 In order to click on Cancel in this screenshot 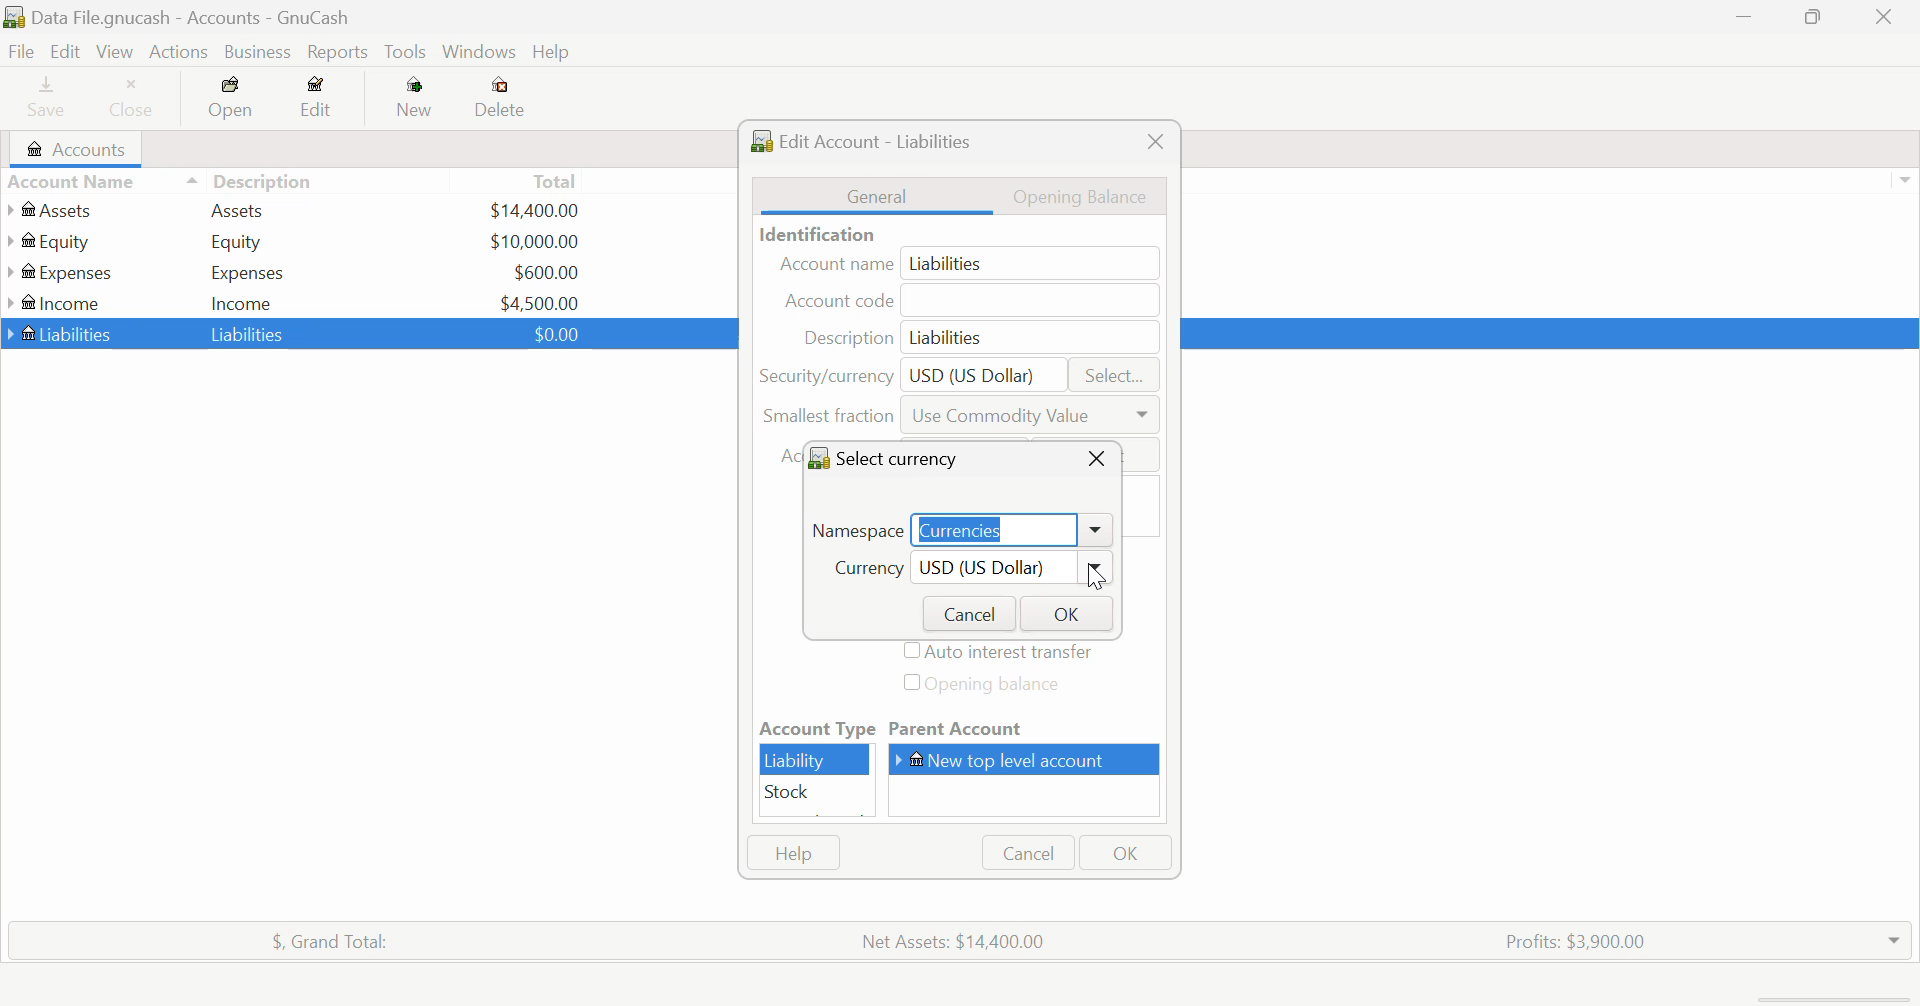, I will do `click(965, 612)`.